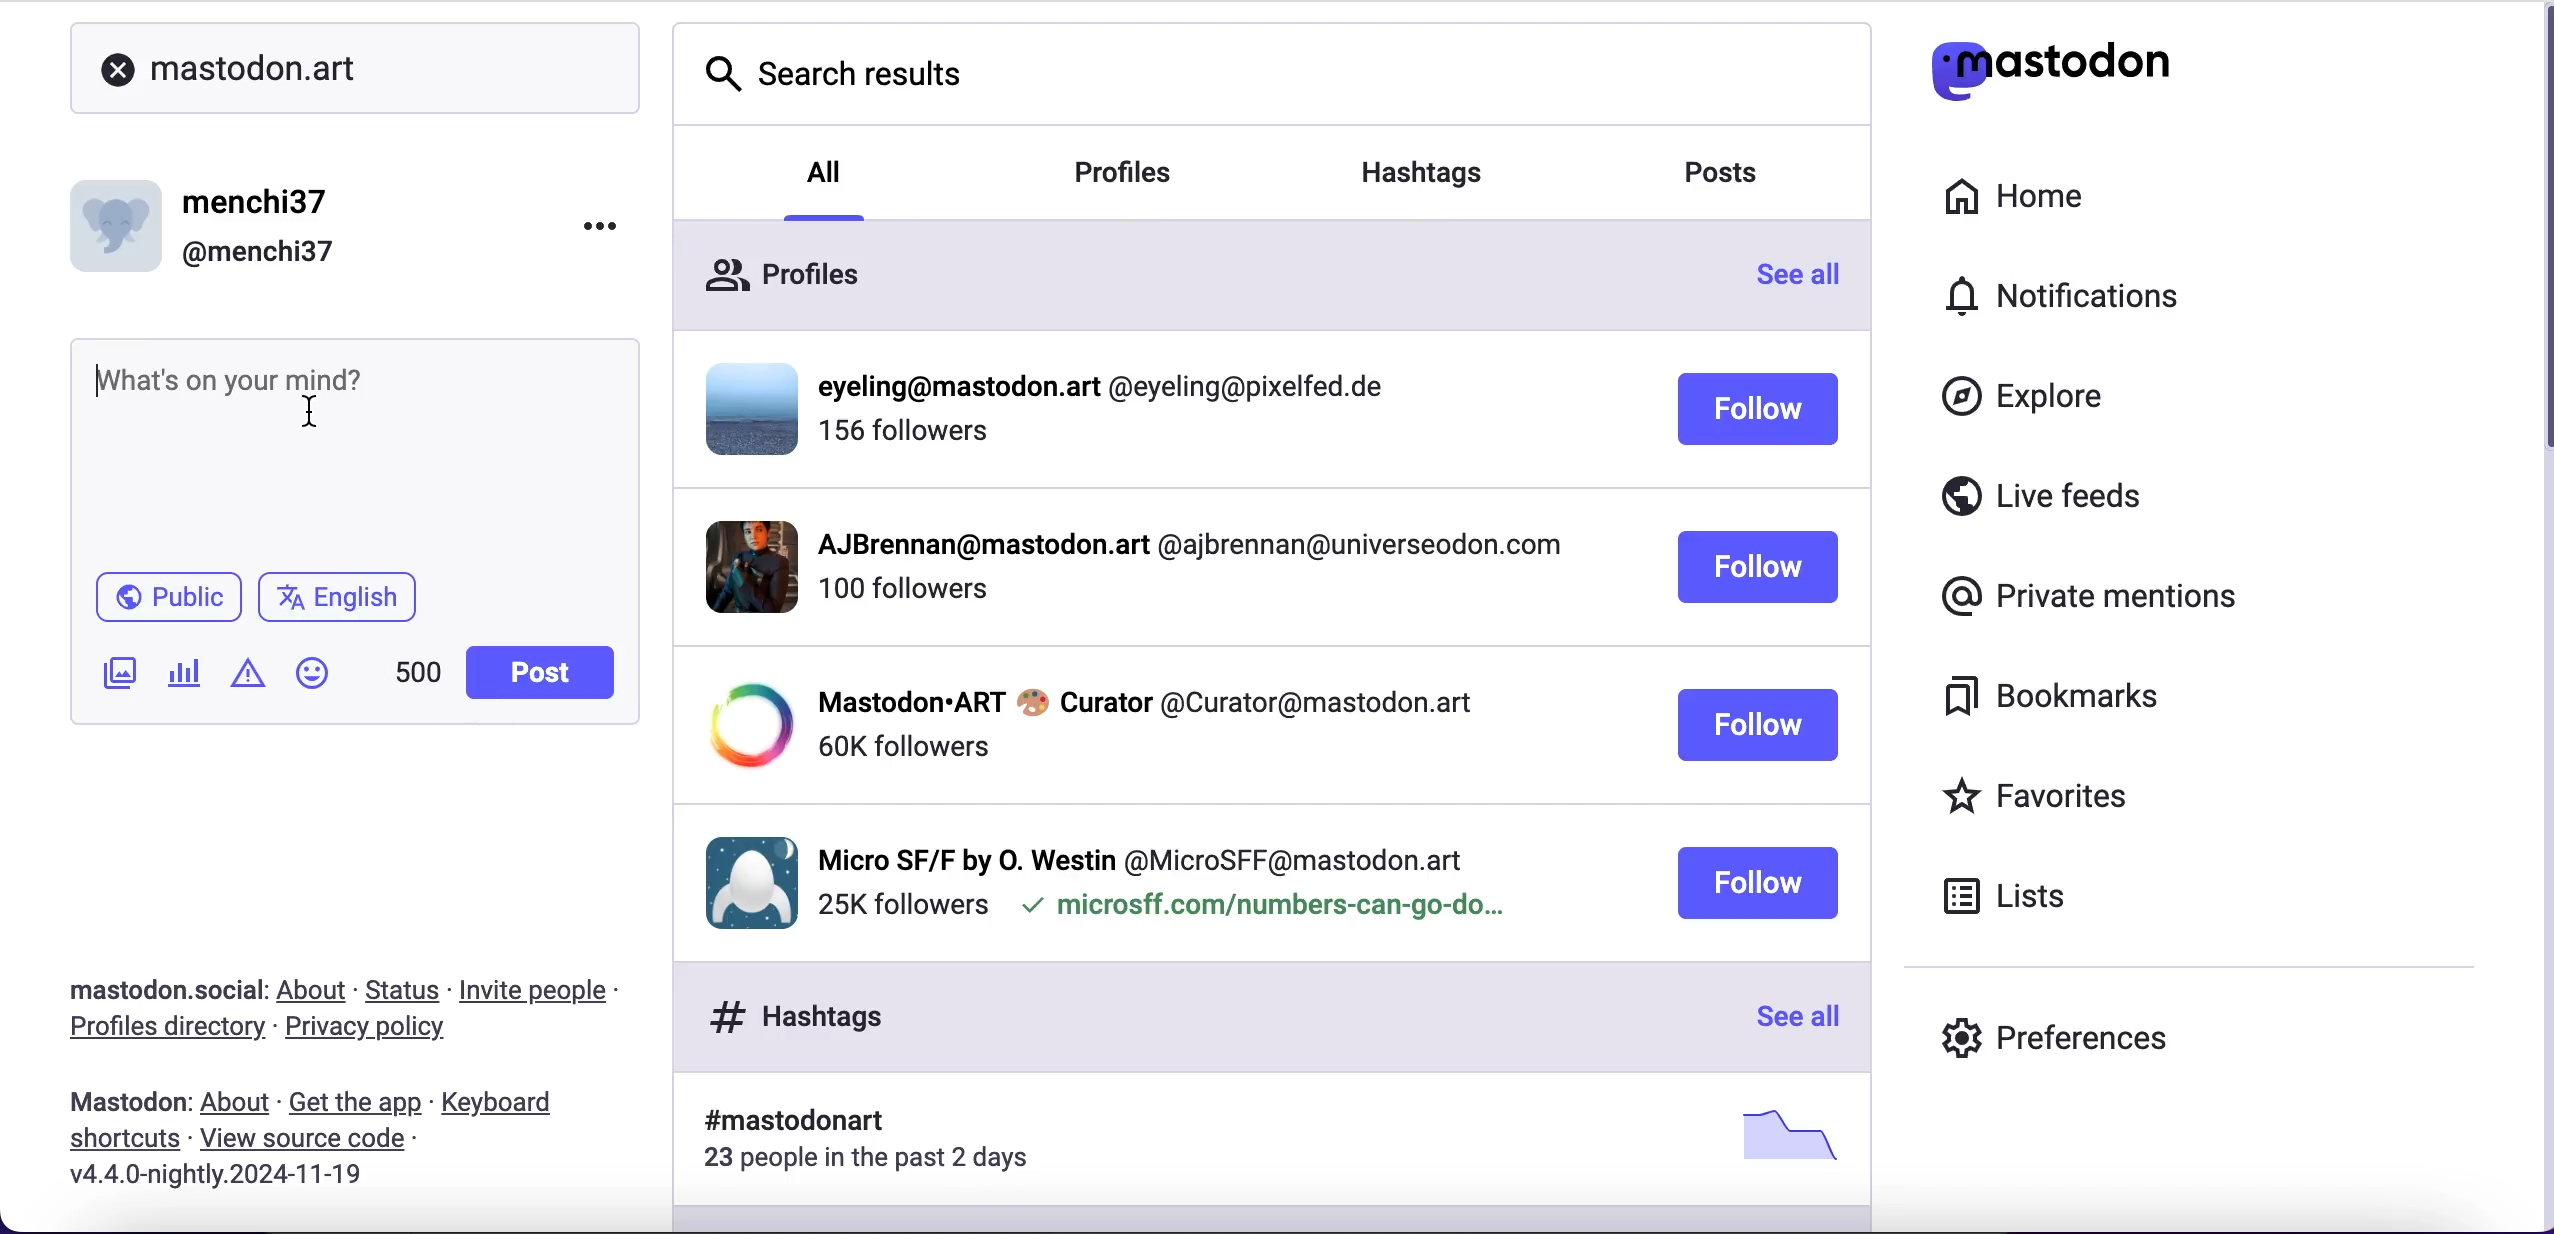 The height and width of the screenshot is (1234, 2554). Describe the element at coordinates (159, 988) in the screenshot. I see `mastodon.social` at that location.